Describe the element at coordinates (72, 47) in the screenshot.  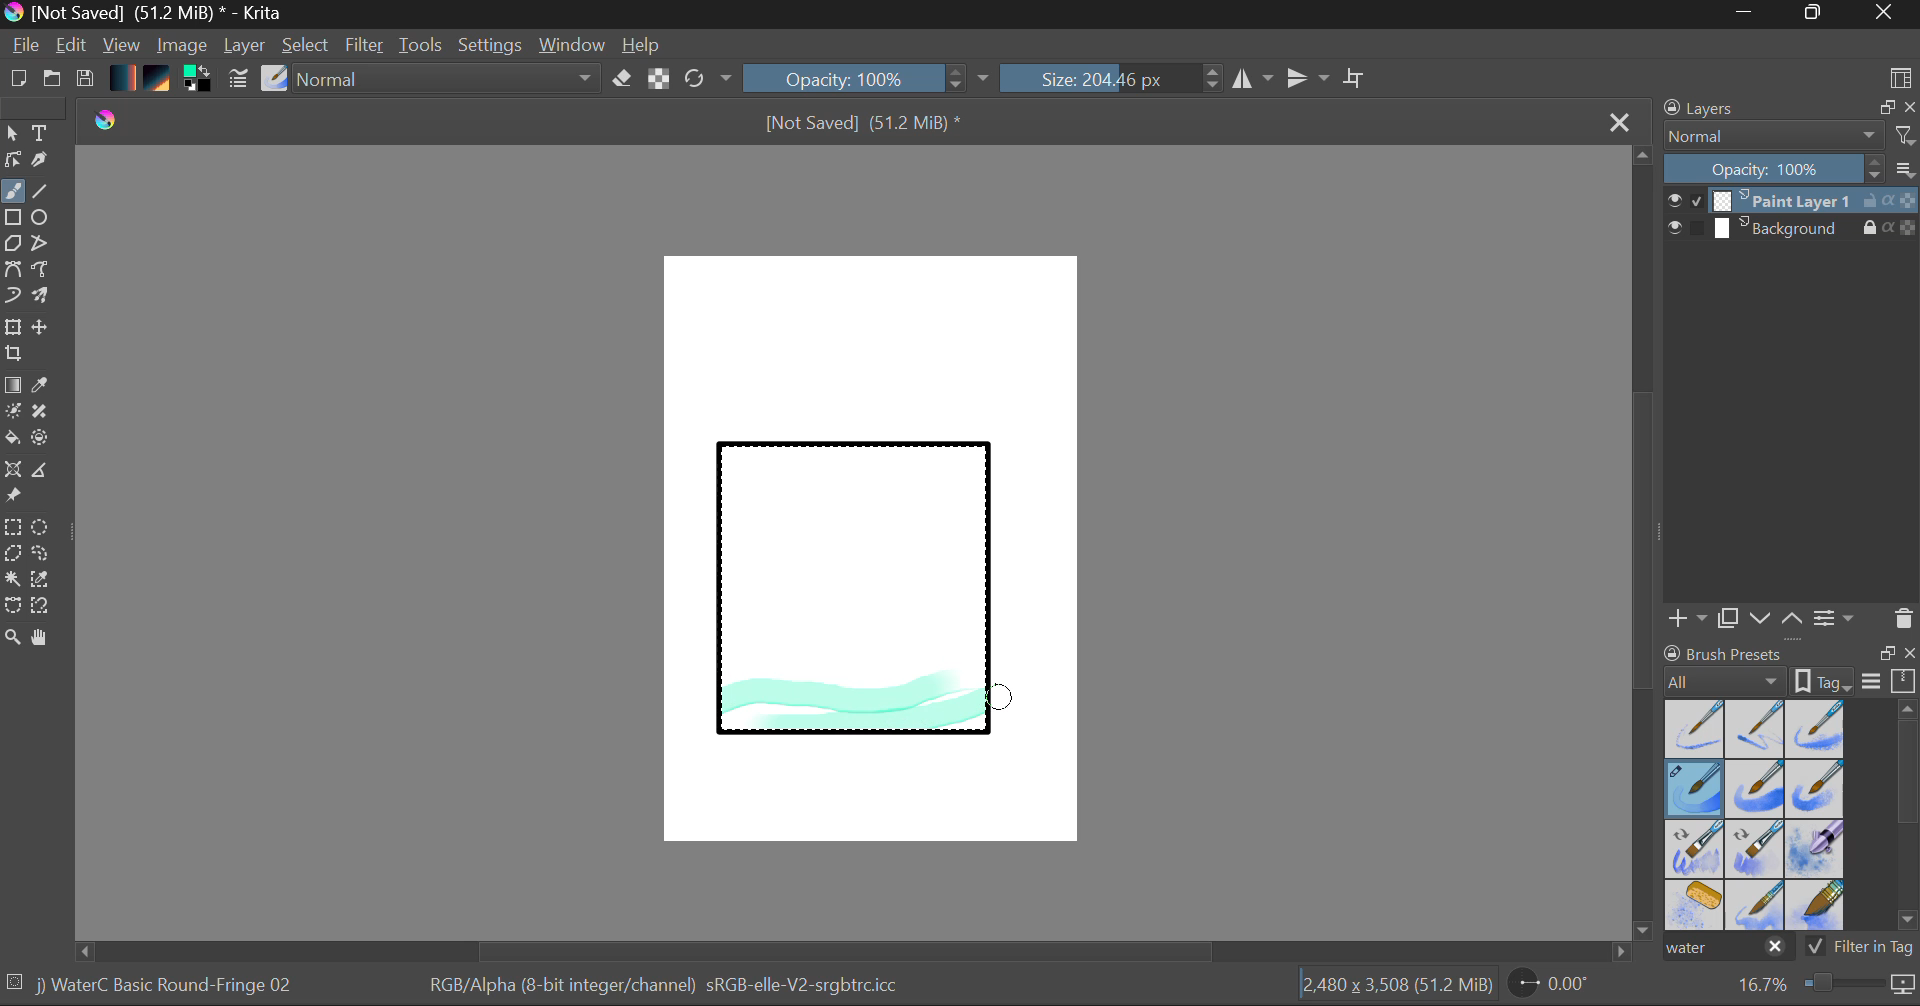
I see `Edit` at that location.